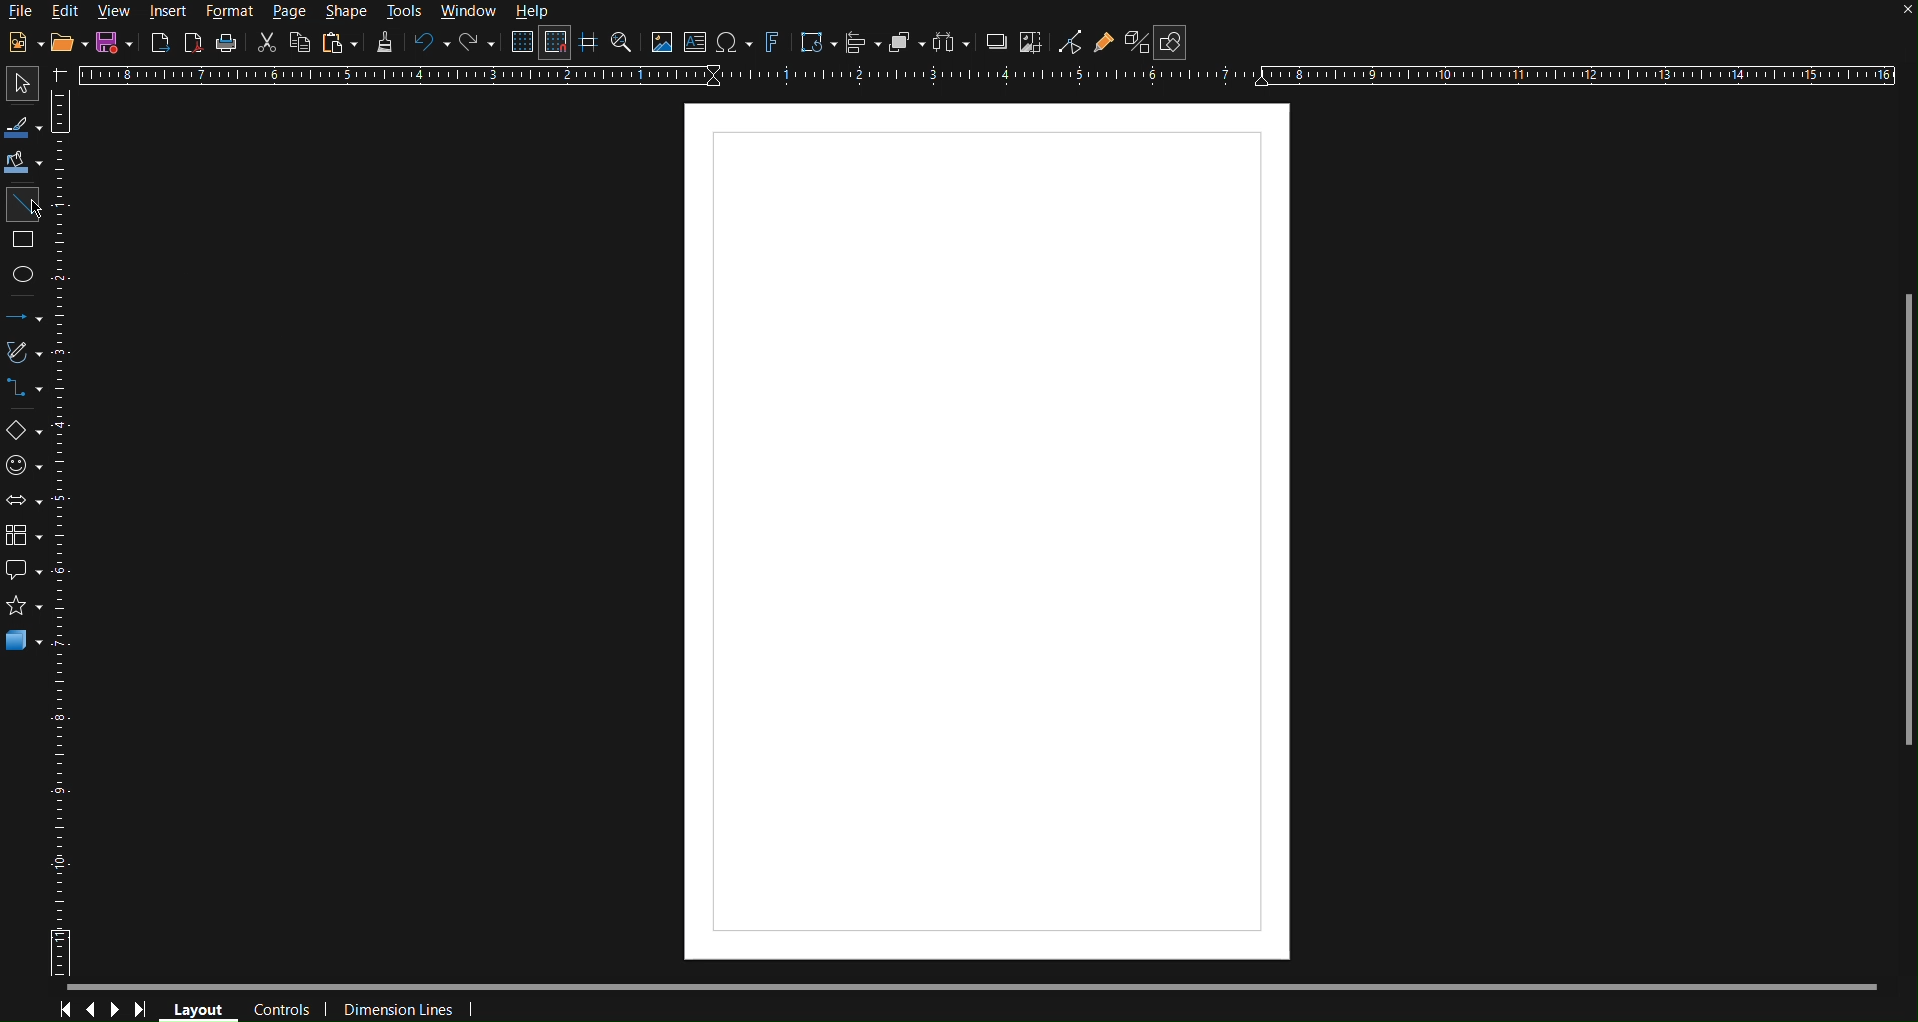  What do you see at coordinates (287, 13) in the screenshot?
I see `Page` at bounding box center [287, 13].